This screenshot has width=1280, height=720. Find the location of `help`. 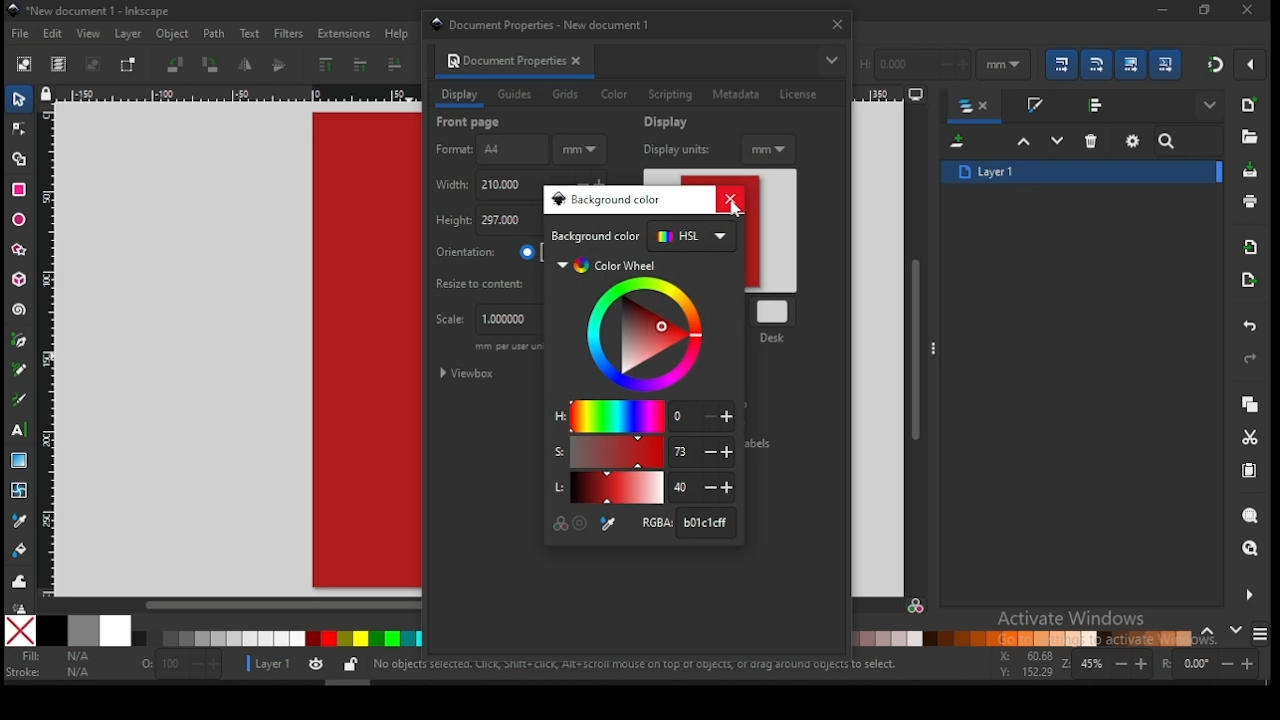

help is located at coordinates (400, 33).